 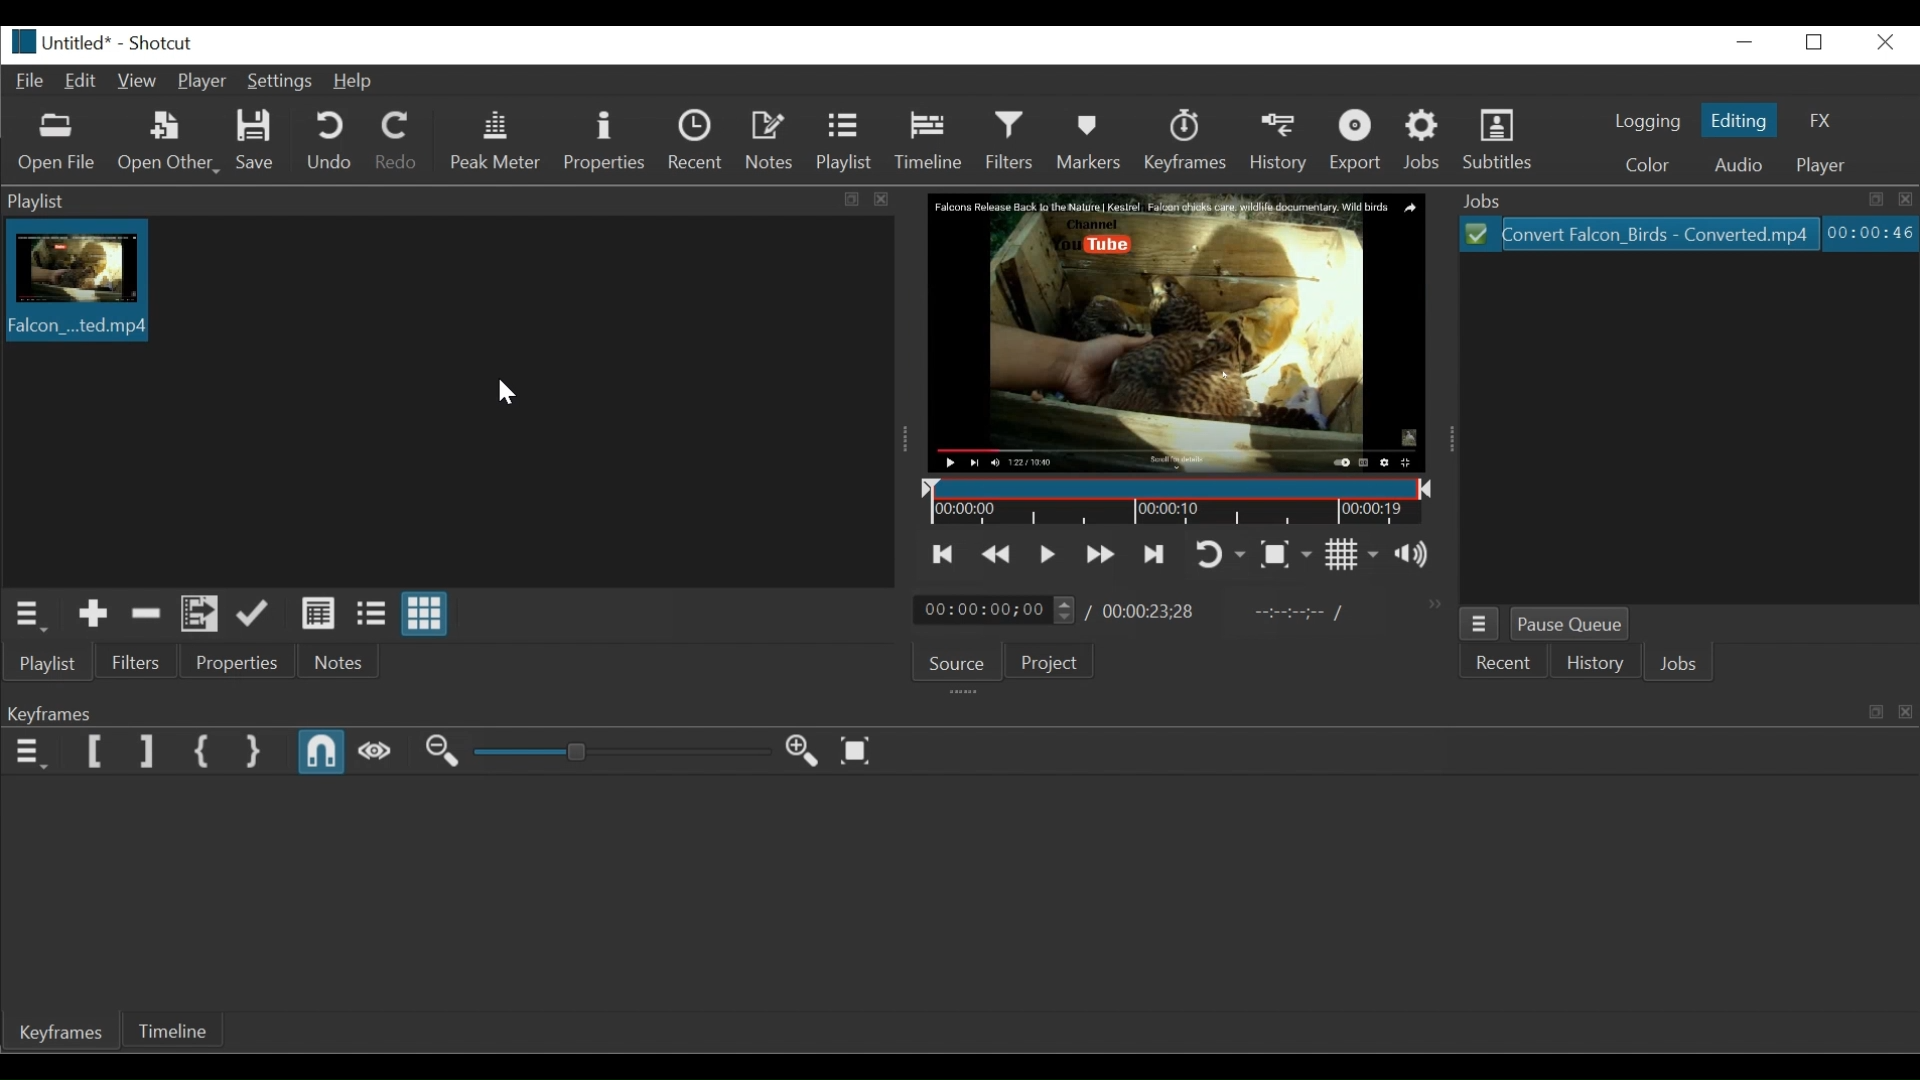 I want to click on close, so click(x=1888, y=43).